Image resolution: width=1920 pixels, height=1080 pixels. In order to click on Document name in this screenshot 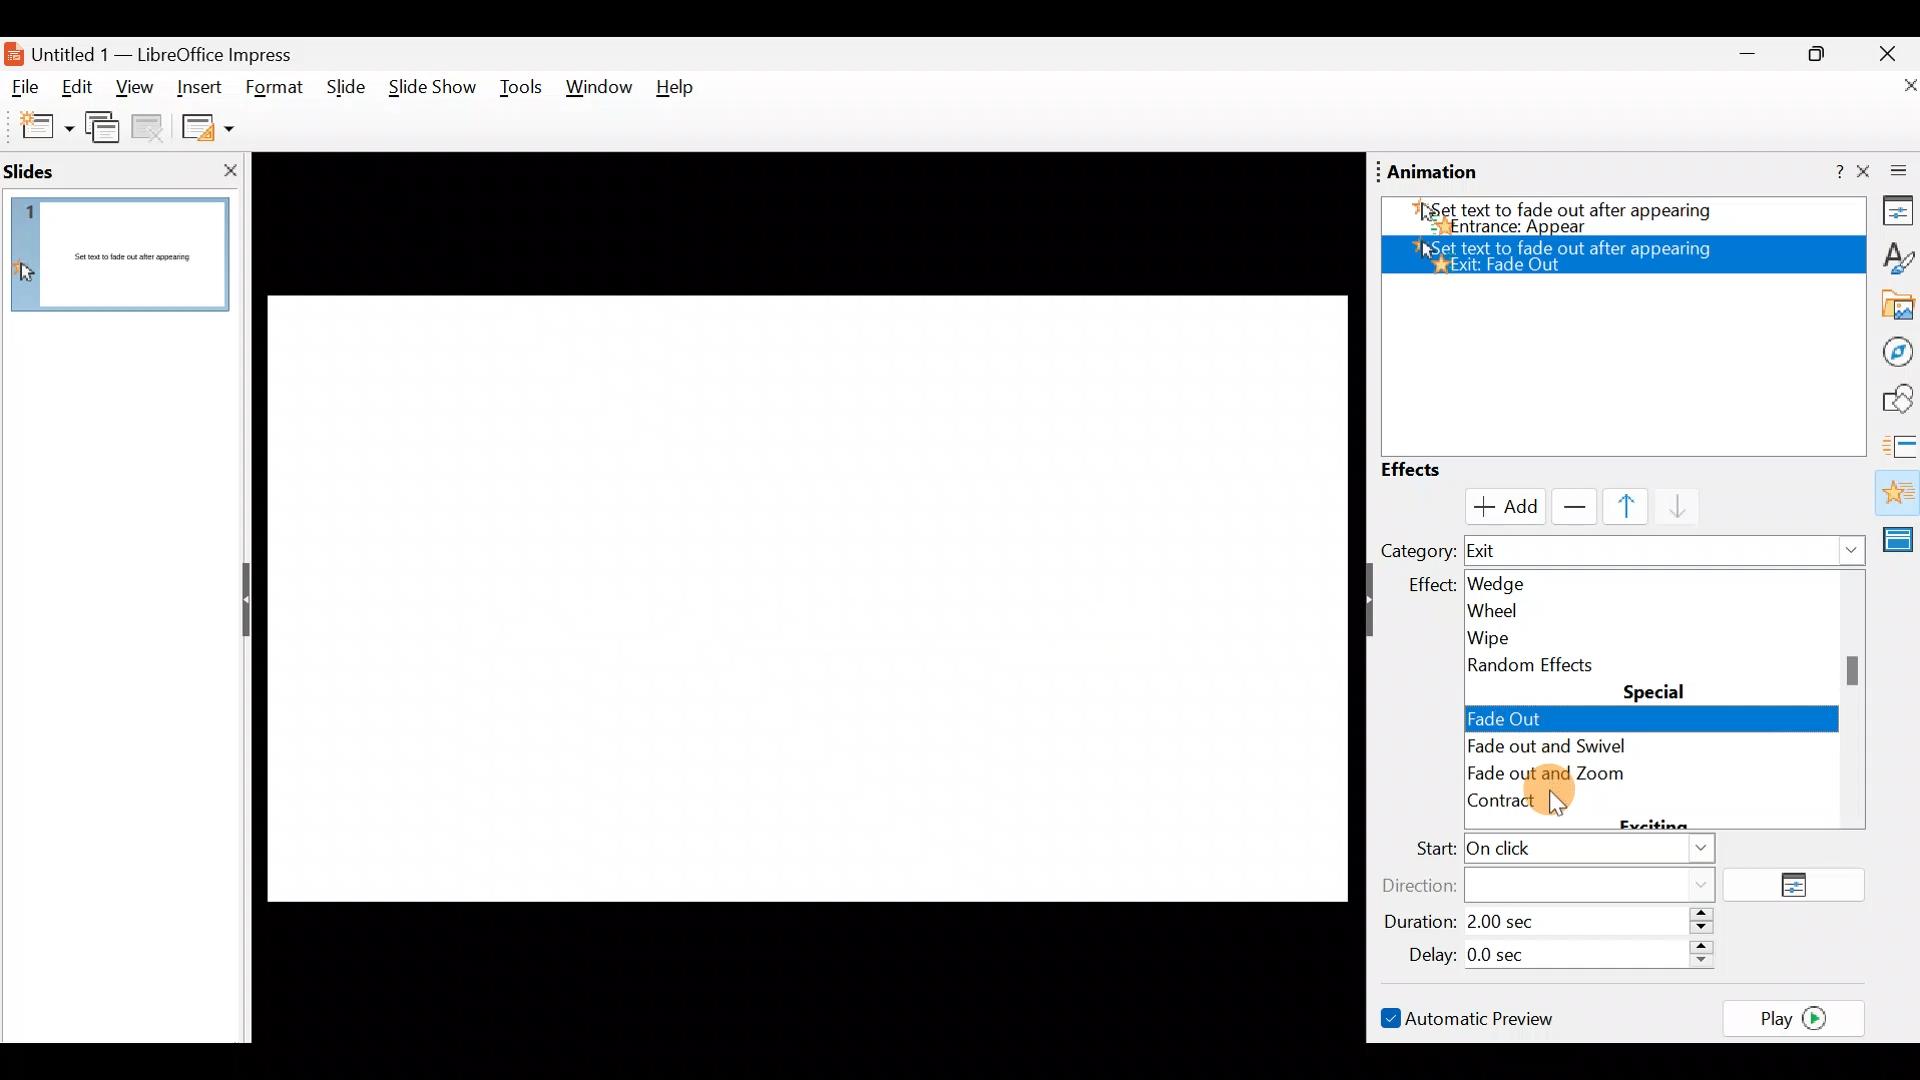, I will do `click(163, 52)`.